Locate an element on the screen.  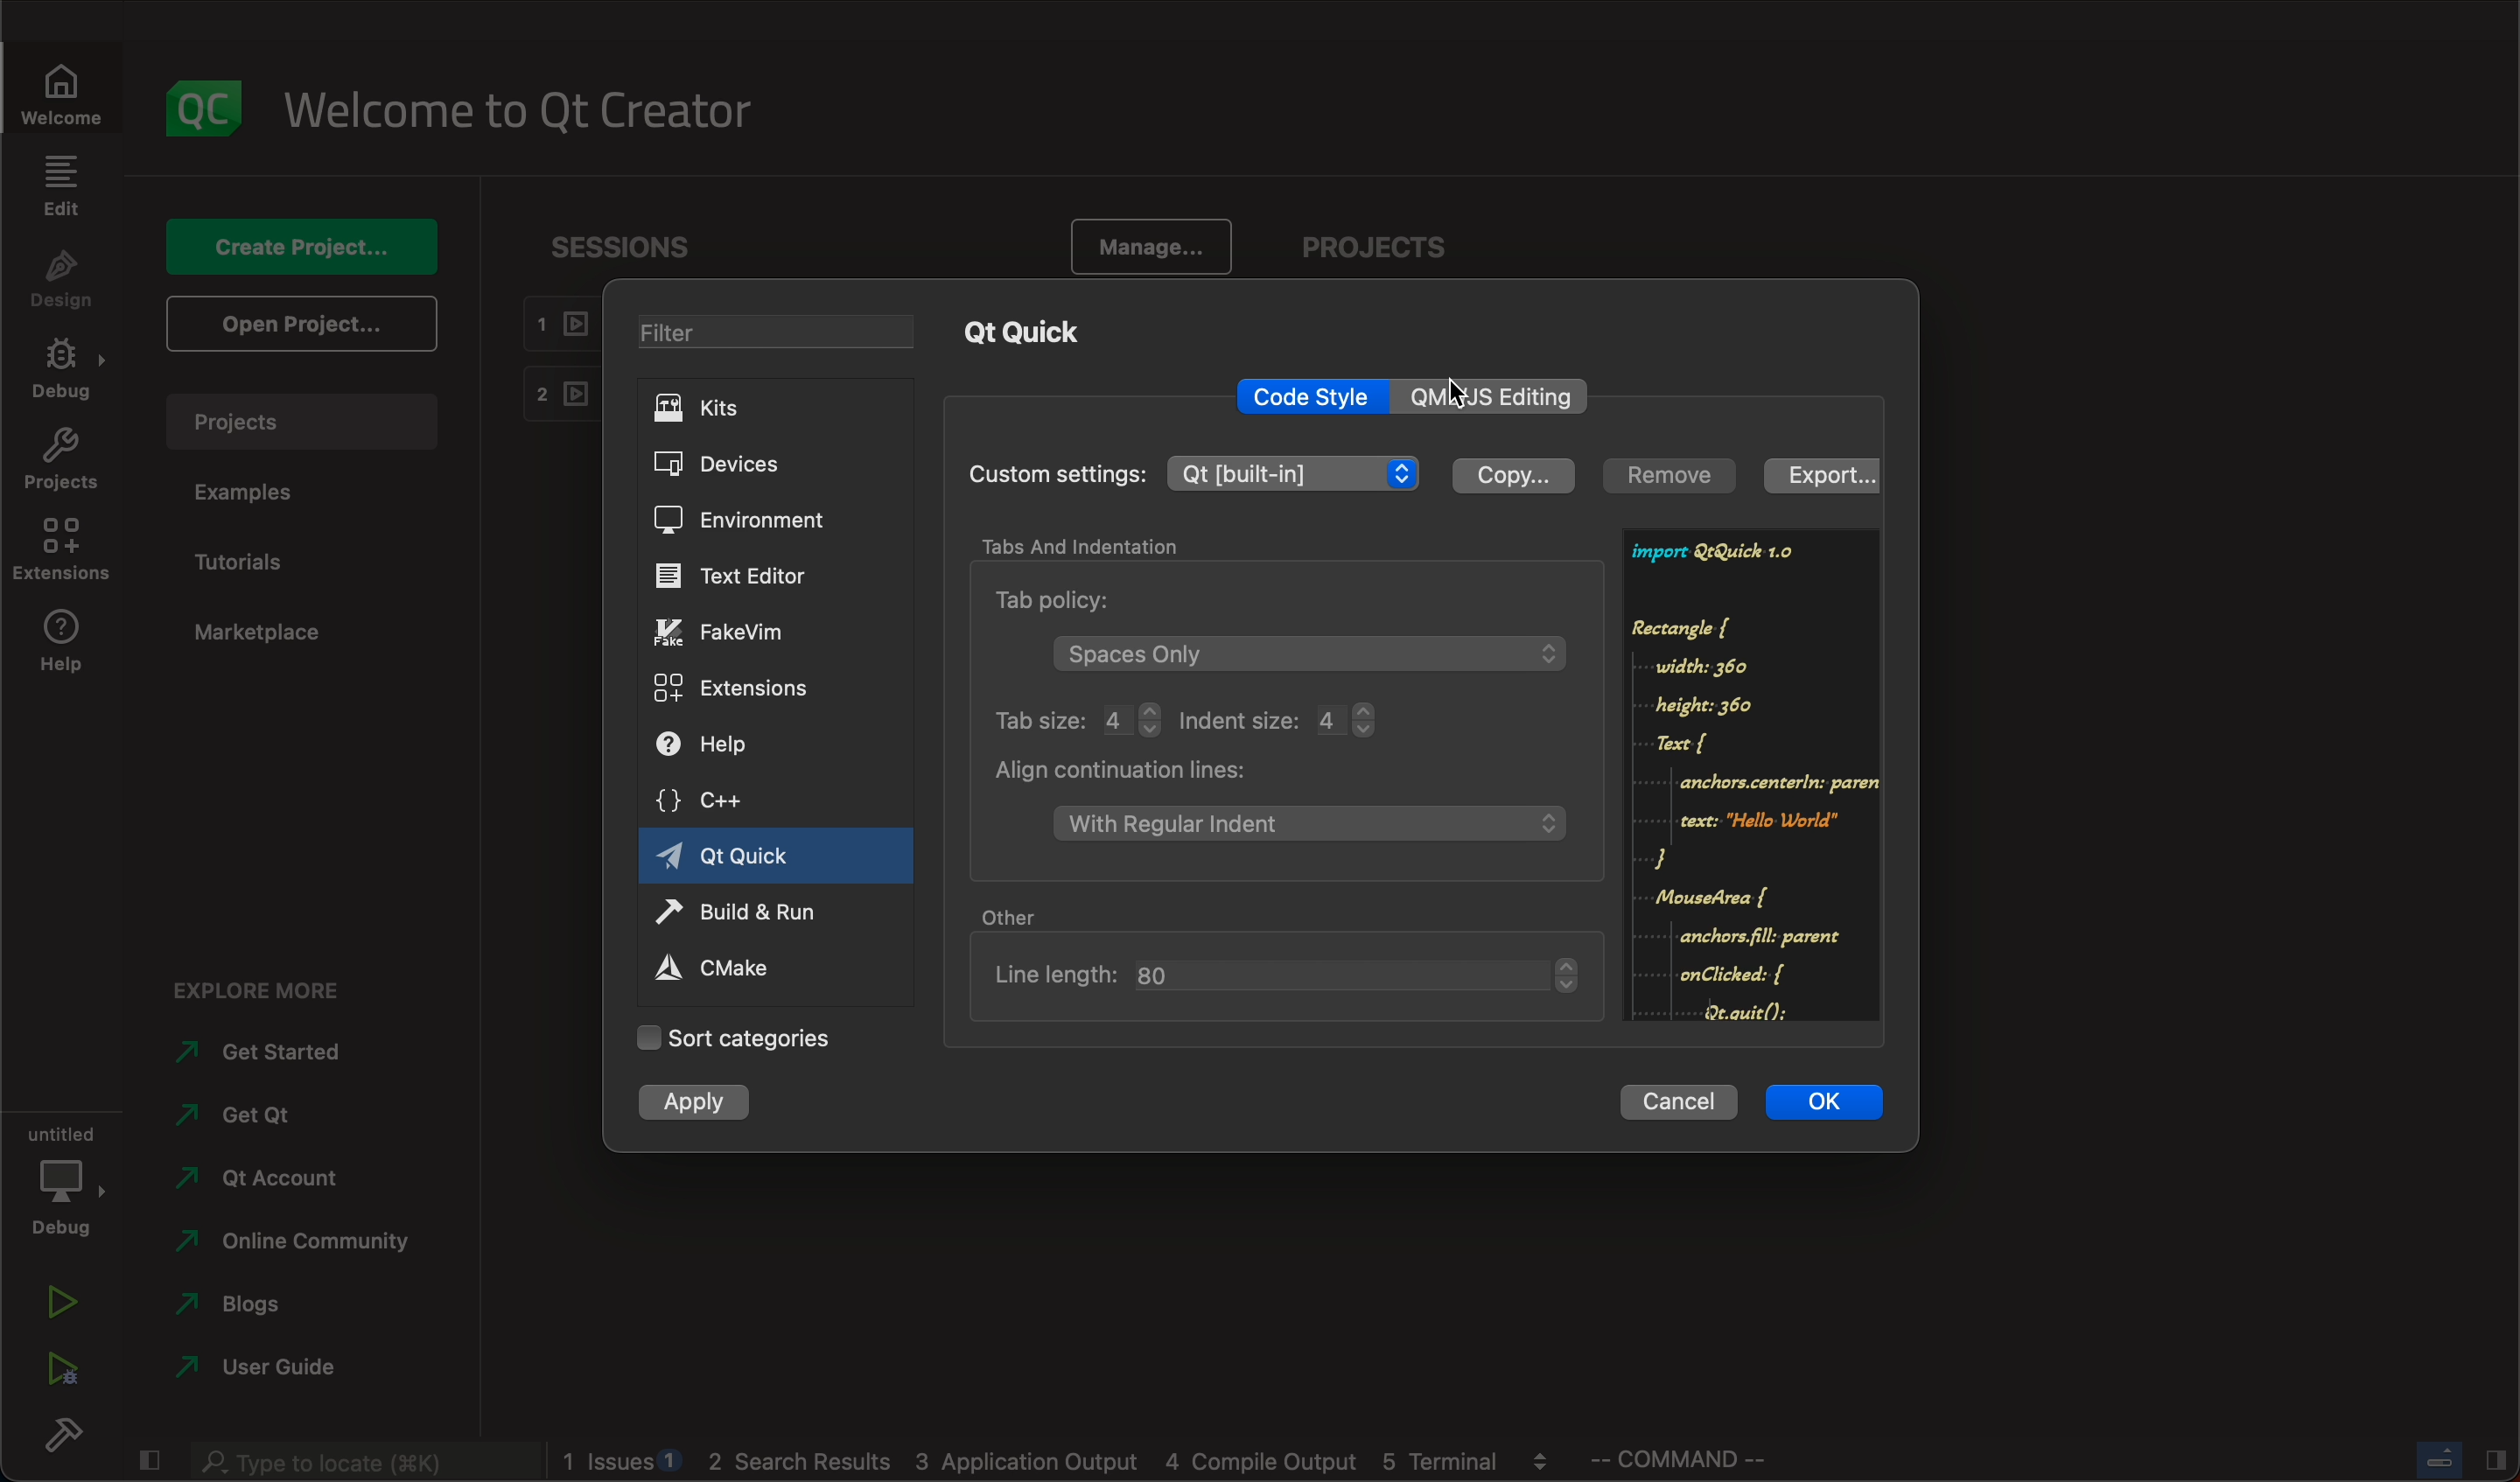
size is located at coordinates (1210, 719).